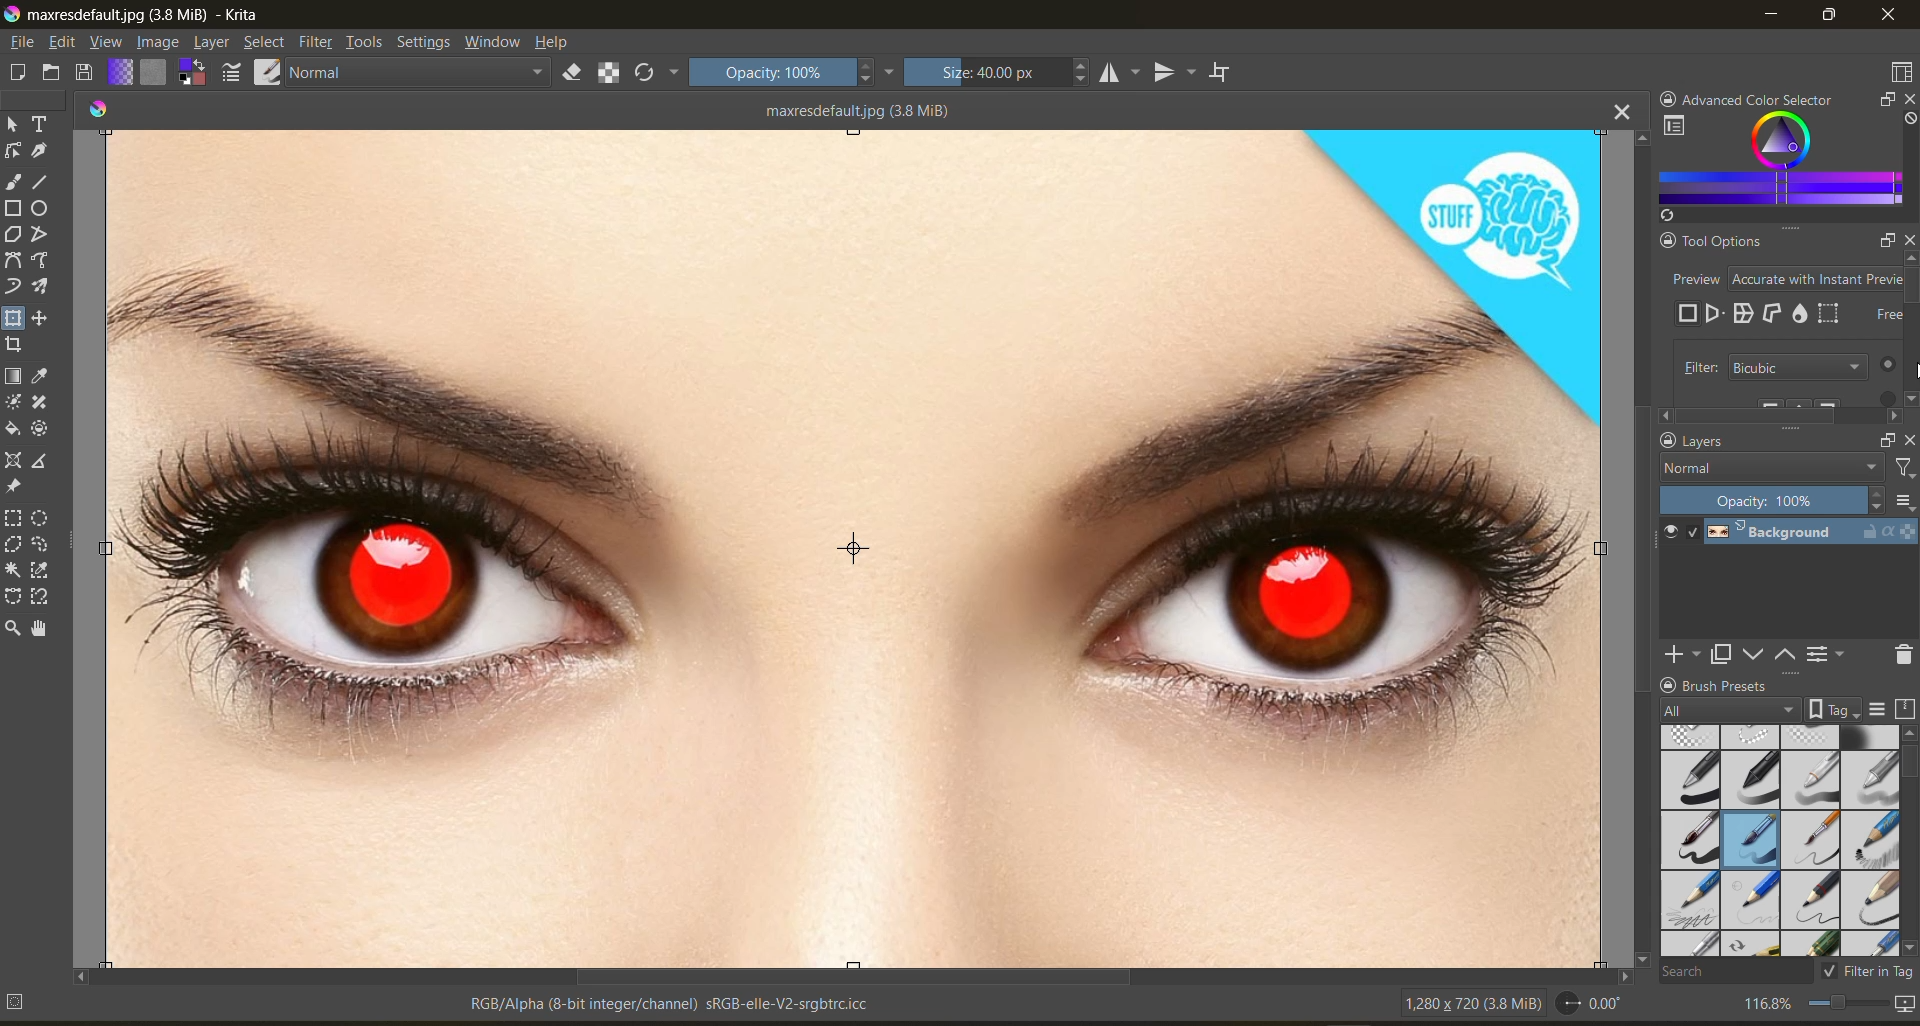 The image size is (1920, 1026). What do you see at coordinates (1721, 653) in the screenshot?
I see `duplicate layer or mask` at bounding box center [1721, 653].